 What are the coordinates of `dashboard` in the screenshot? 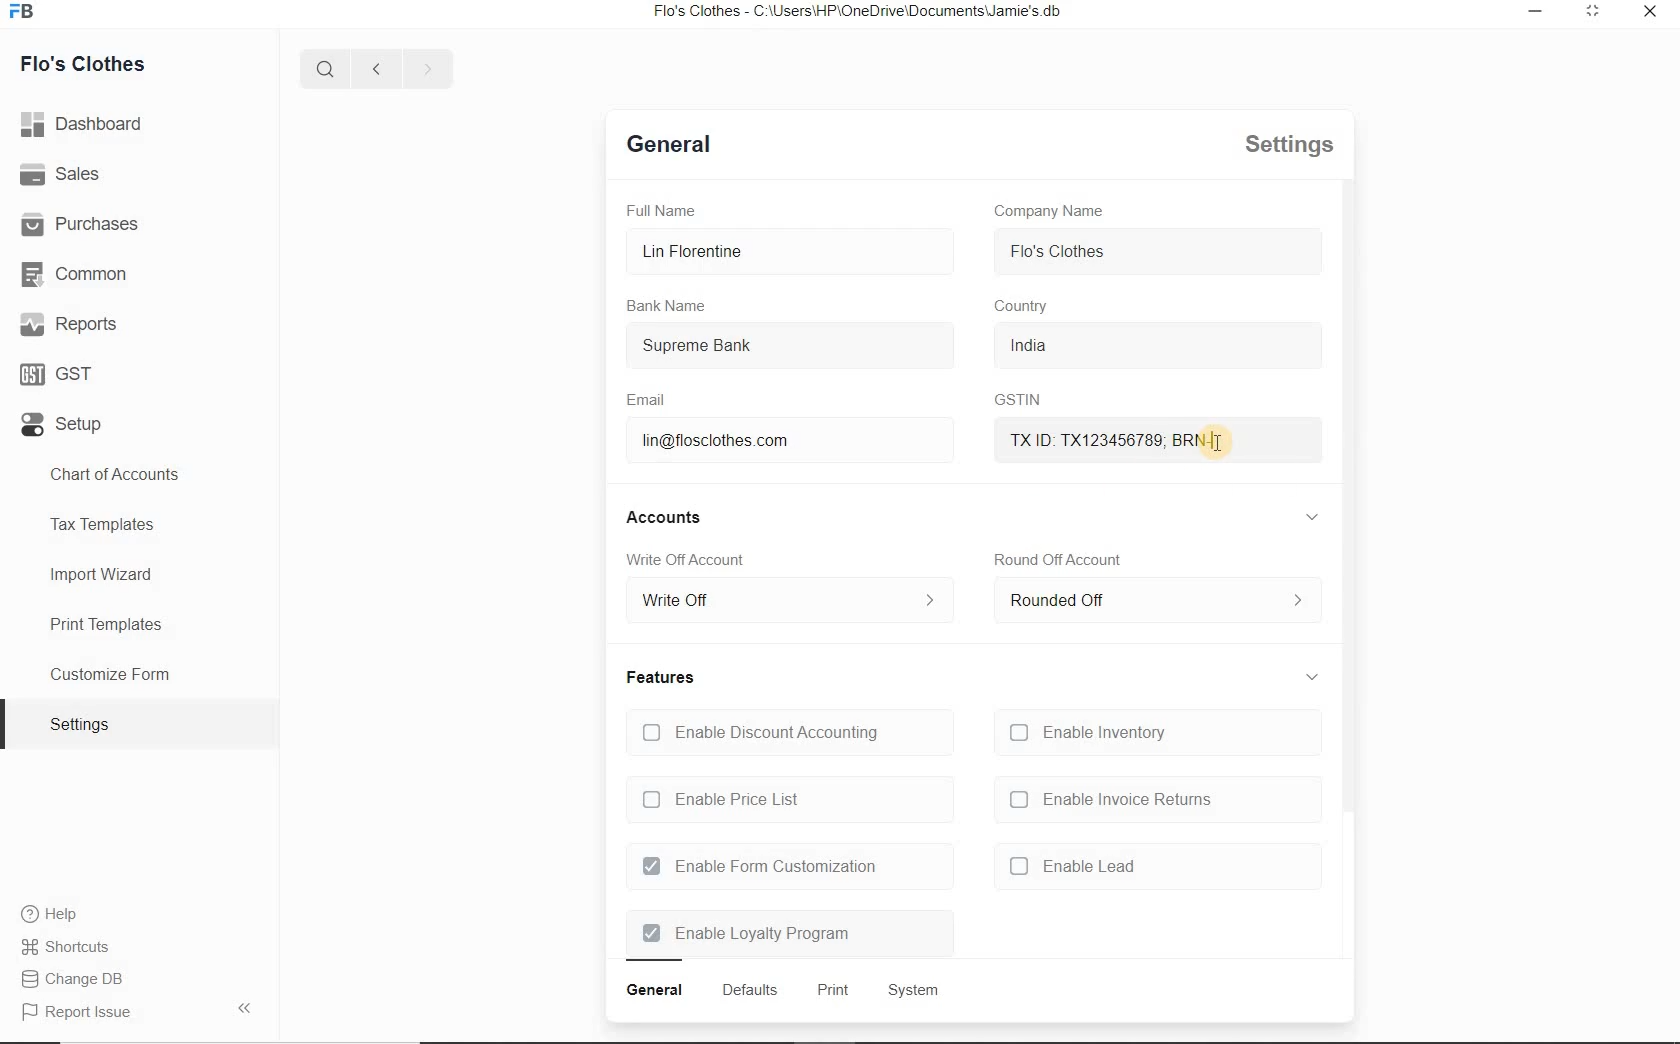 It's located at (84, 124).